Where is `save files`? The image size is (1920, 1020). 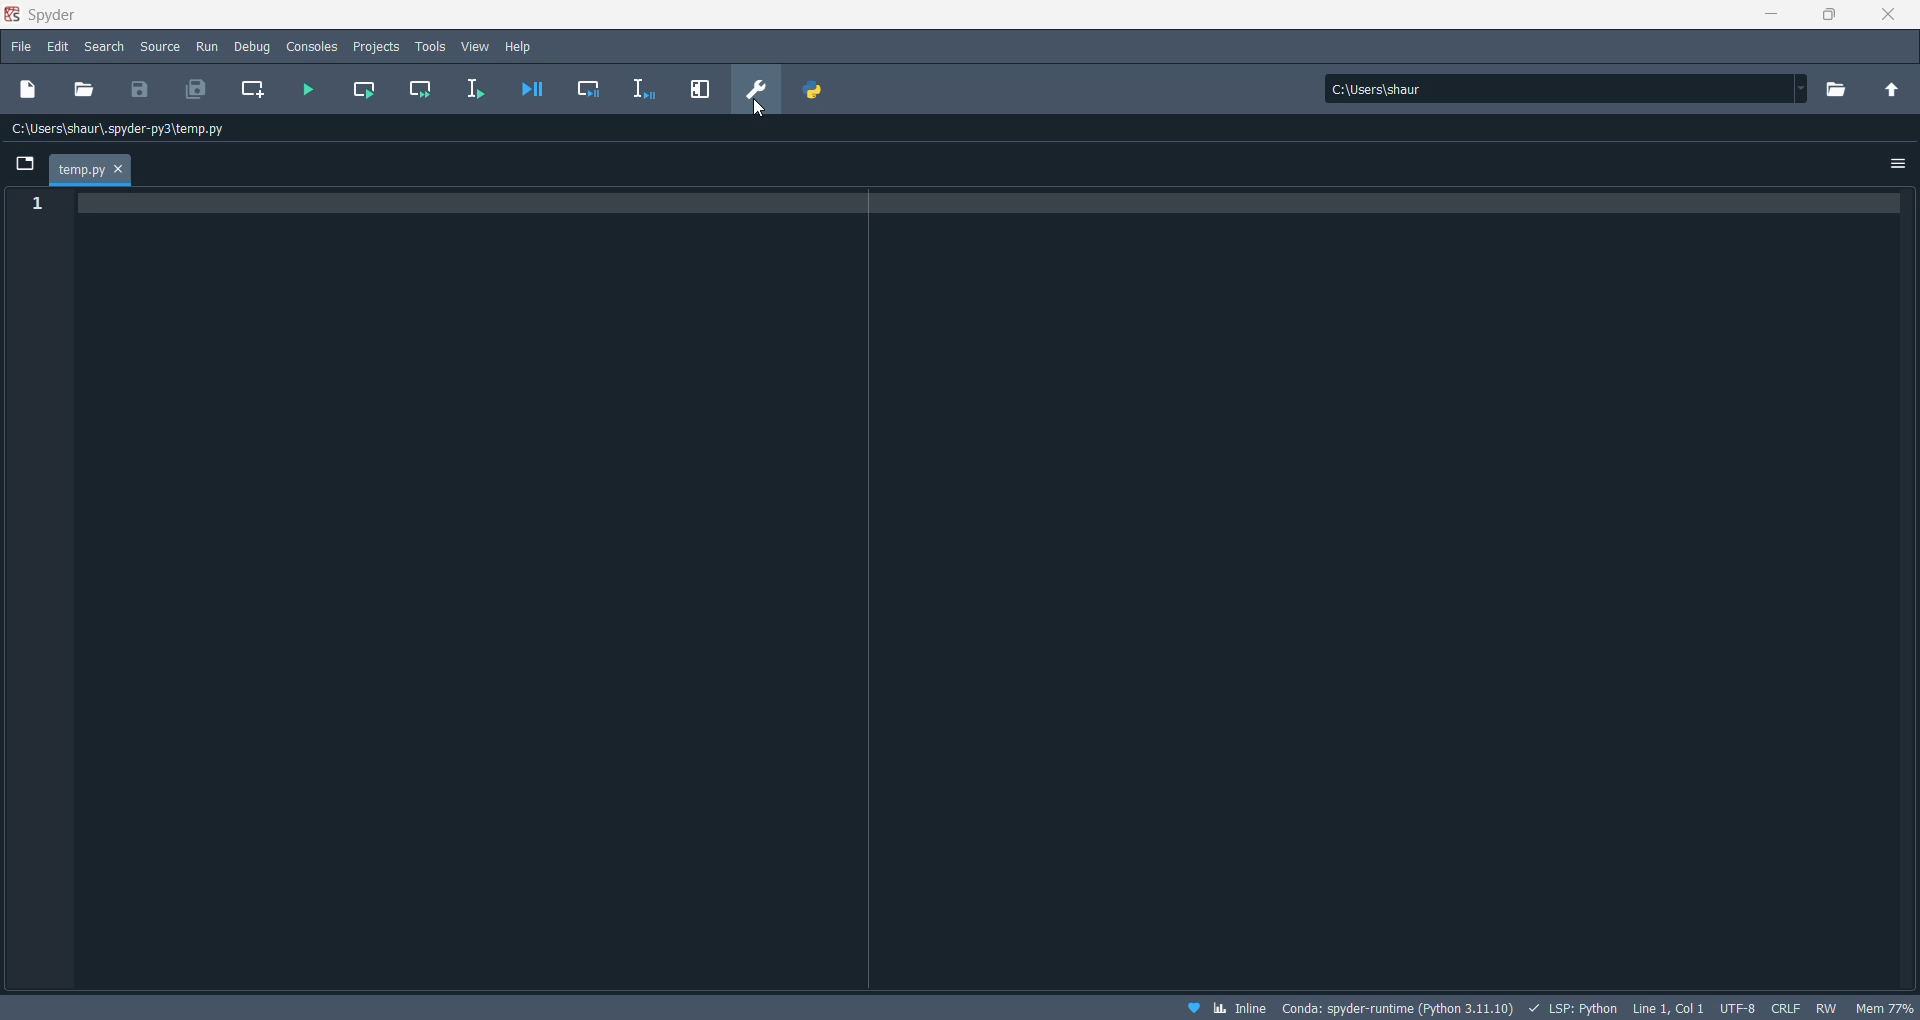
save files is located at coordinates (143, 89).